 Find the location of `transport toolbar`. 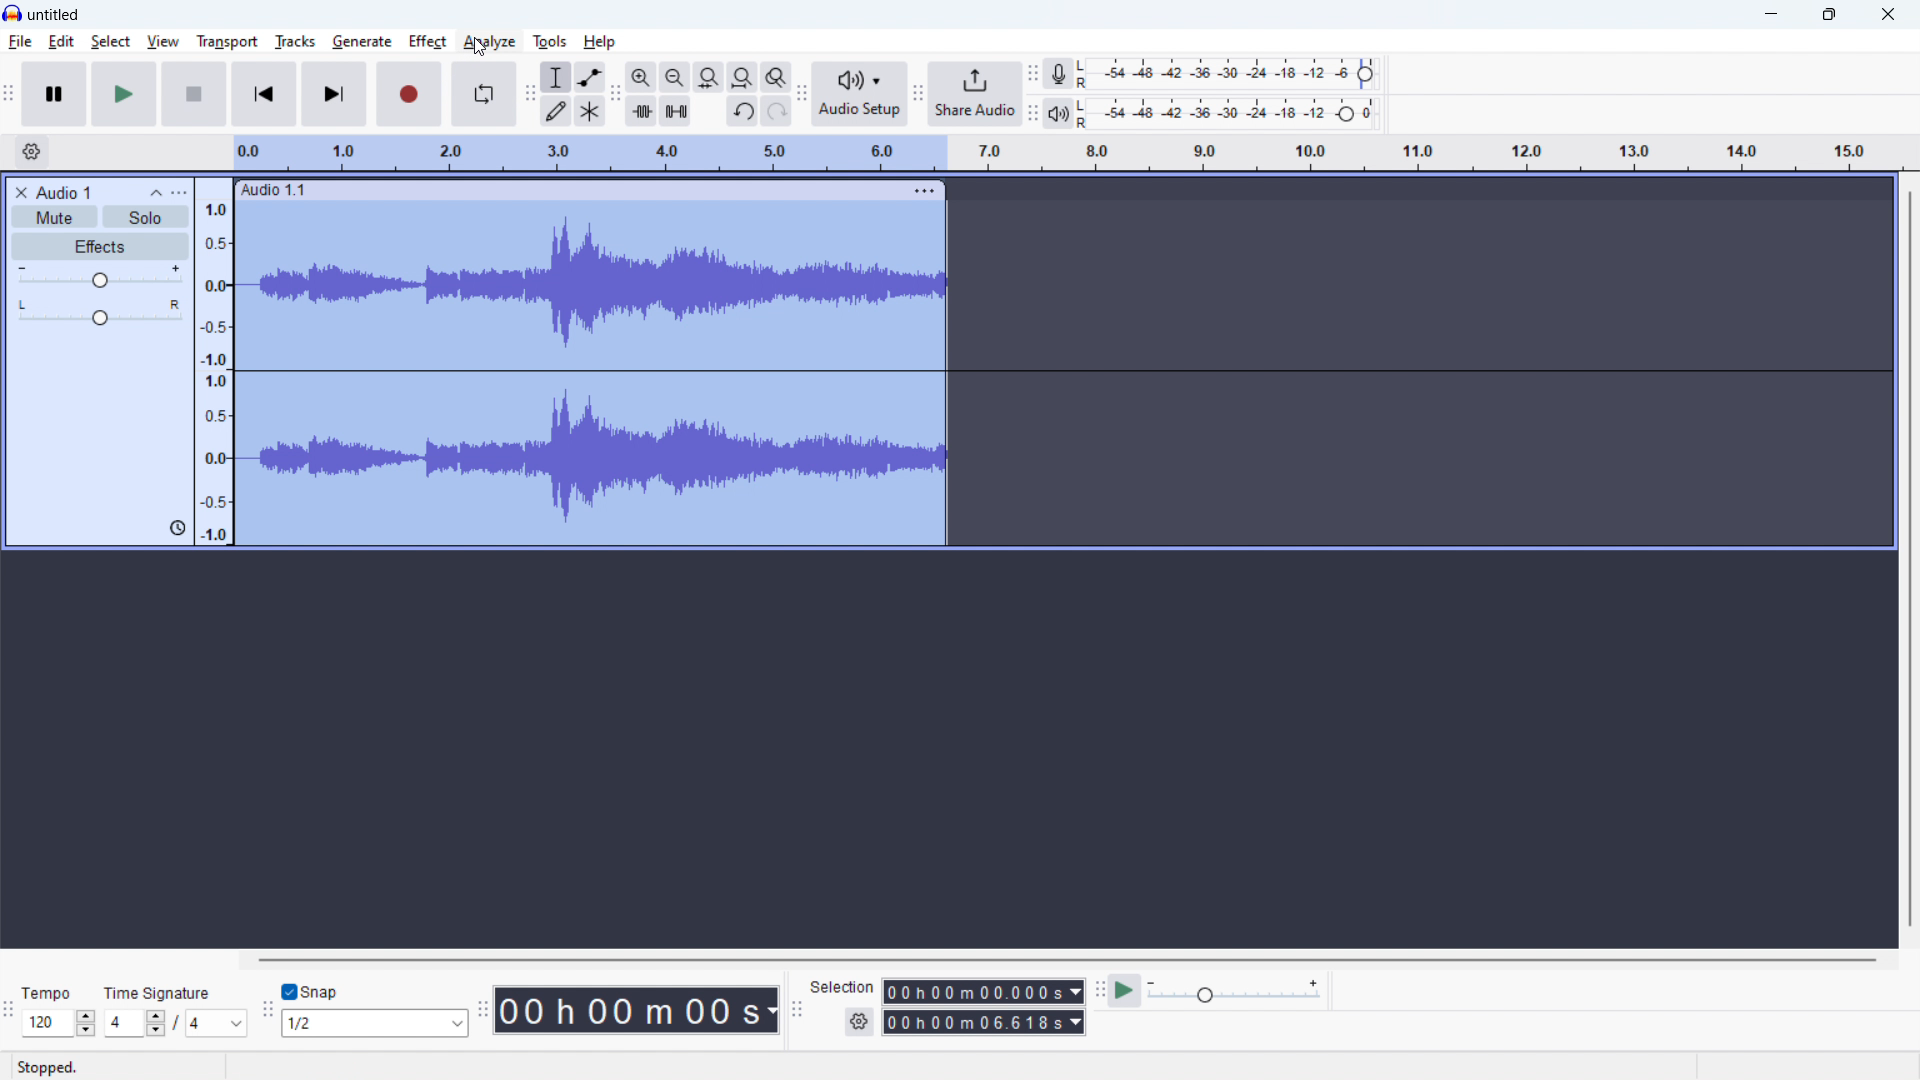

transport toolbar is located at coordinates (9, 97).